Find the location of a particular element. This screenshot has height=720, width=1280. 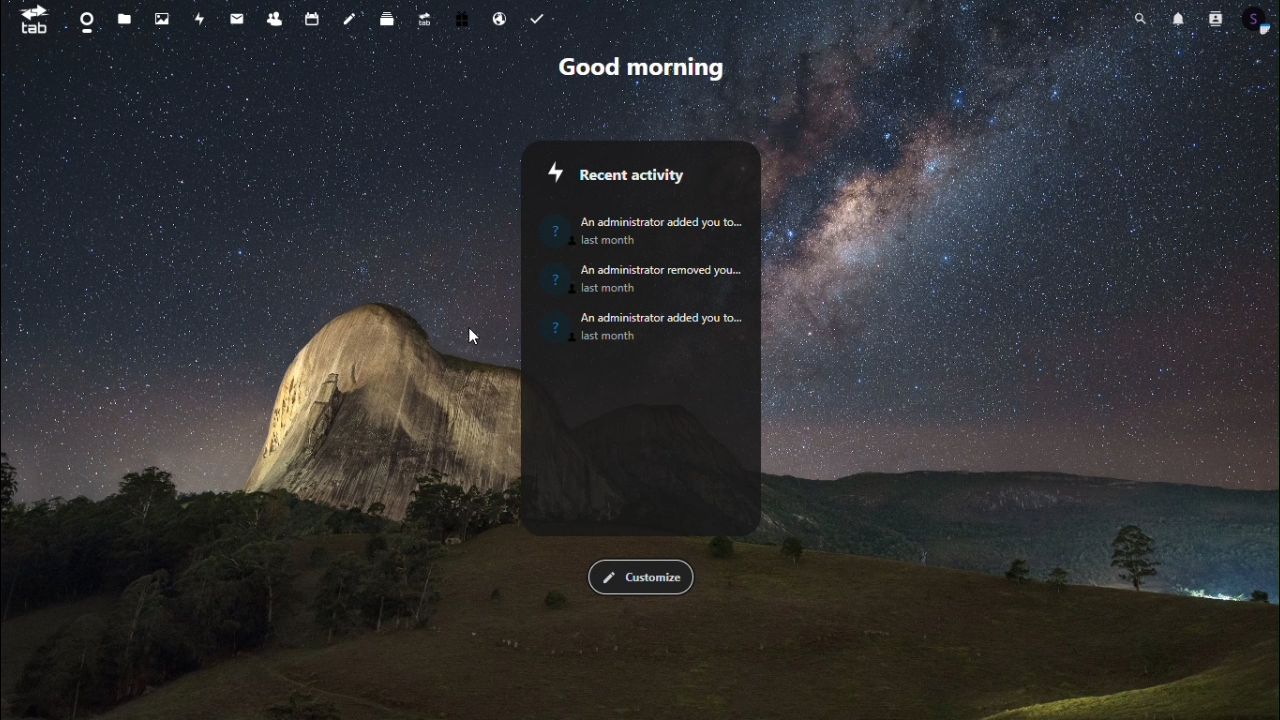

profile is located at coordinates (1261, 28).